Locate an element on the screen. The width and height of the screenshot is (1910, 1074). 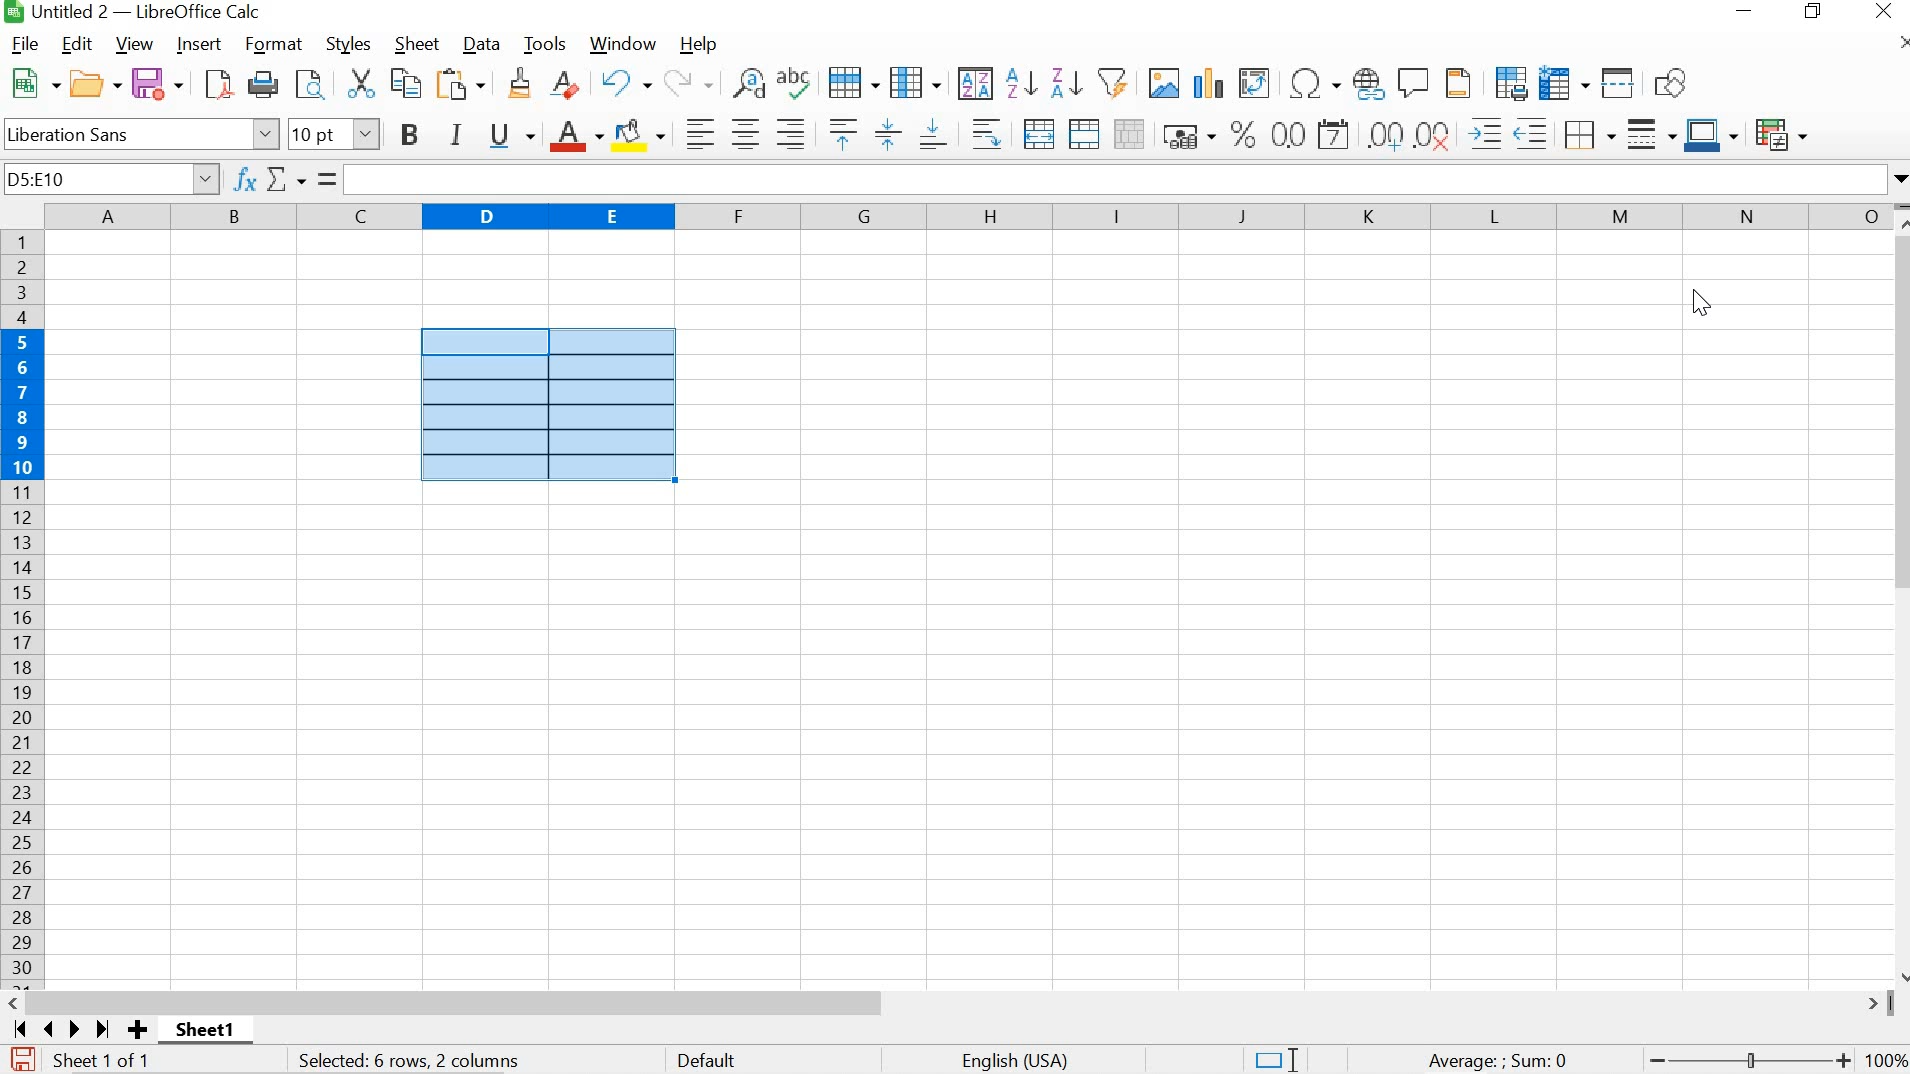
REMOVE DECIMAL PLACE is located at coordinates (1435, 135).